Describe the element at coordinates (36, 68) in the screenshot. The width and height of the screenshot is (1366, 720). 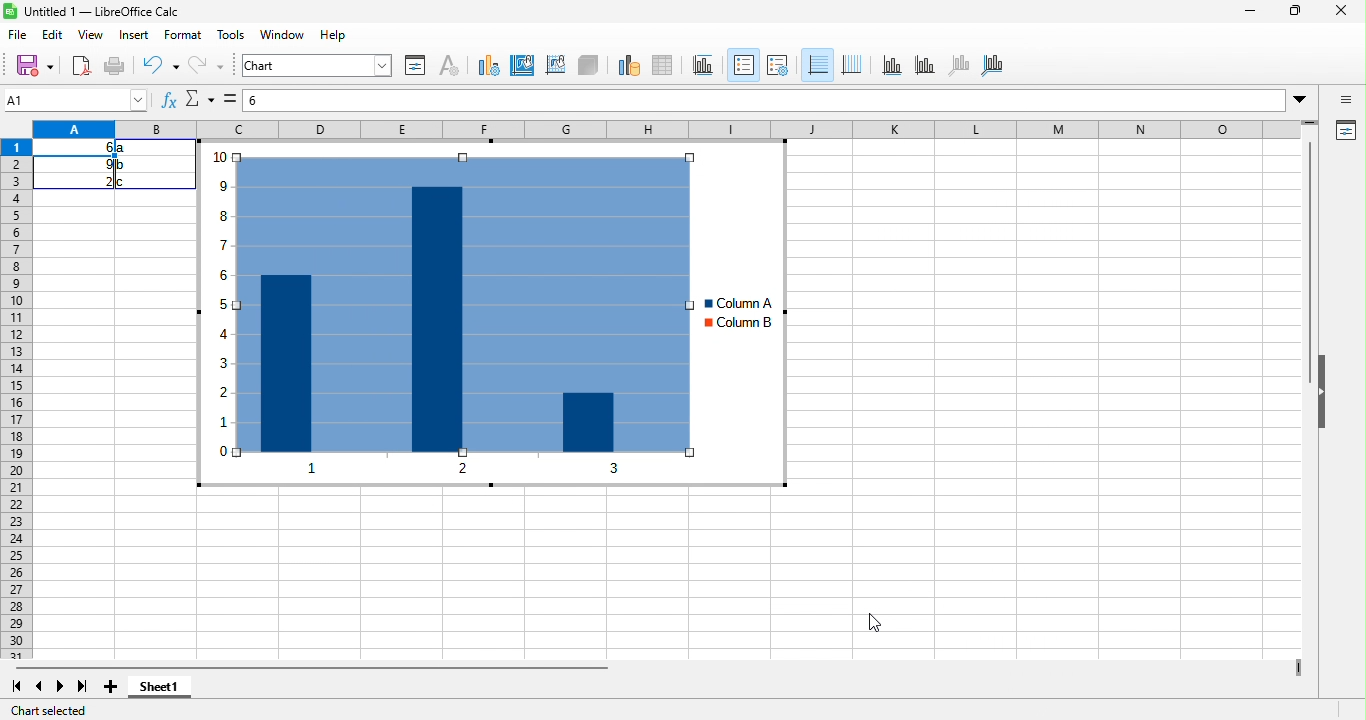
I see `save` at that location.